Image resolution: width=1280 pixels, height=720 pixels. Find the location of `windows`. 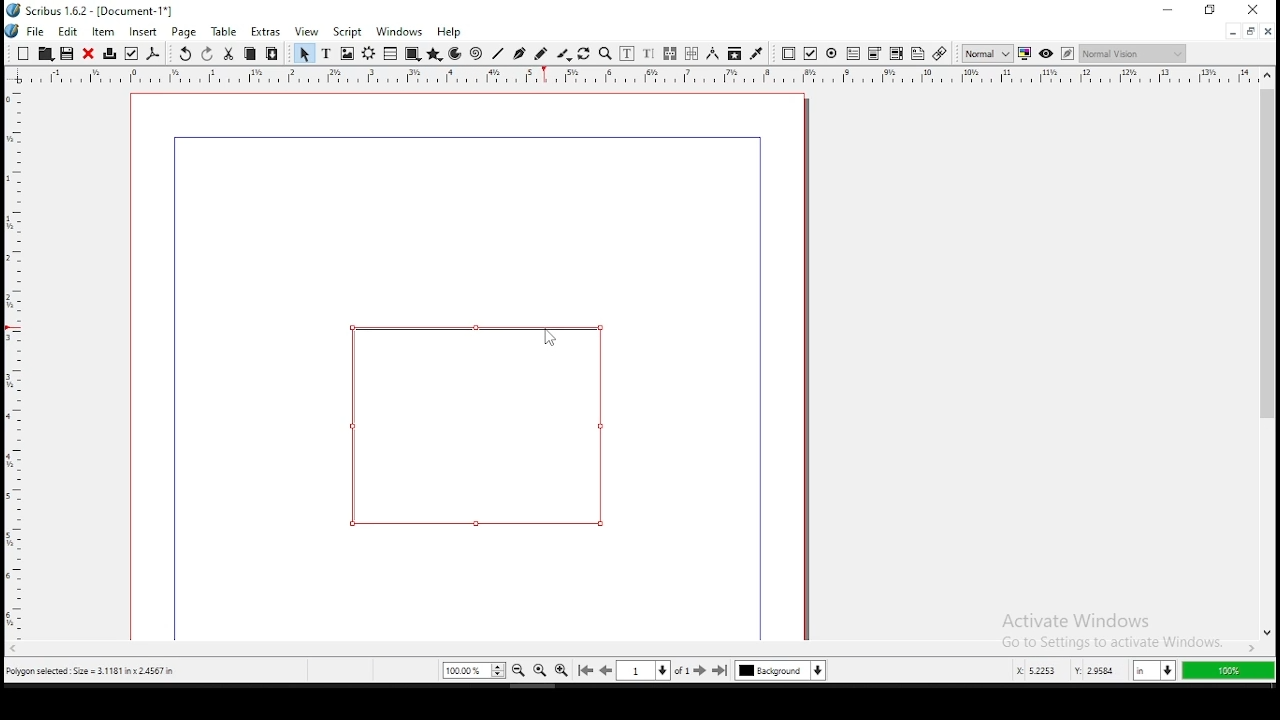

windows is located at coordinates (399, 32).